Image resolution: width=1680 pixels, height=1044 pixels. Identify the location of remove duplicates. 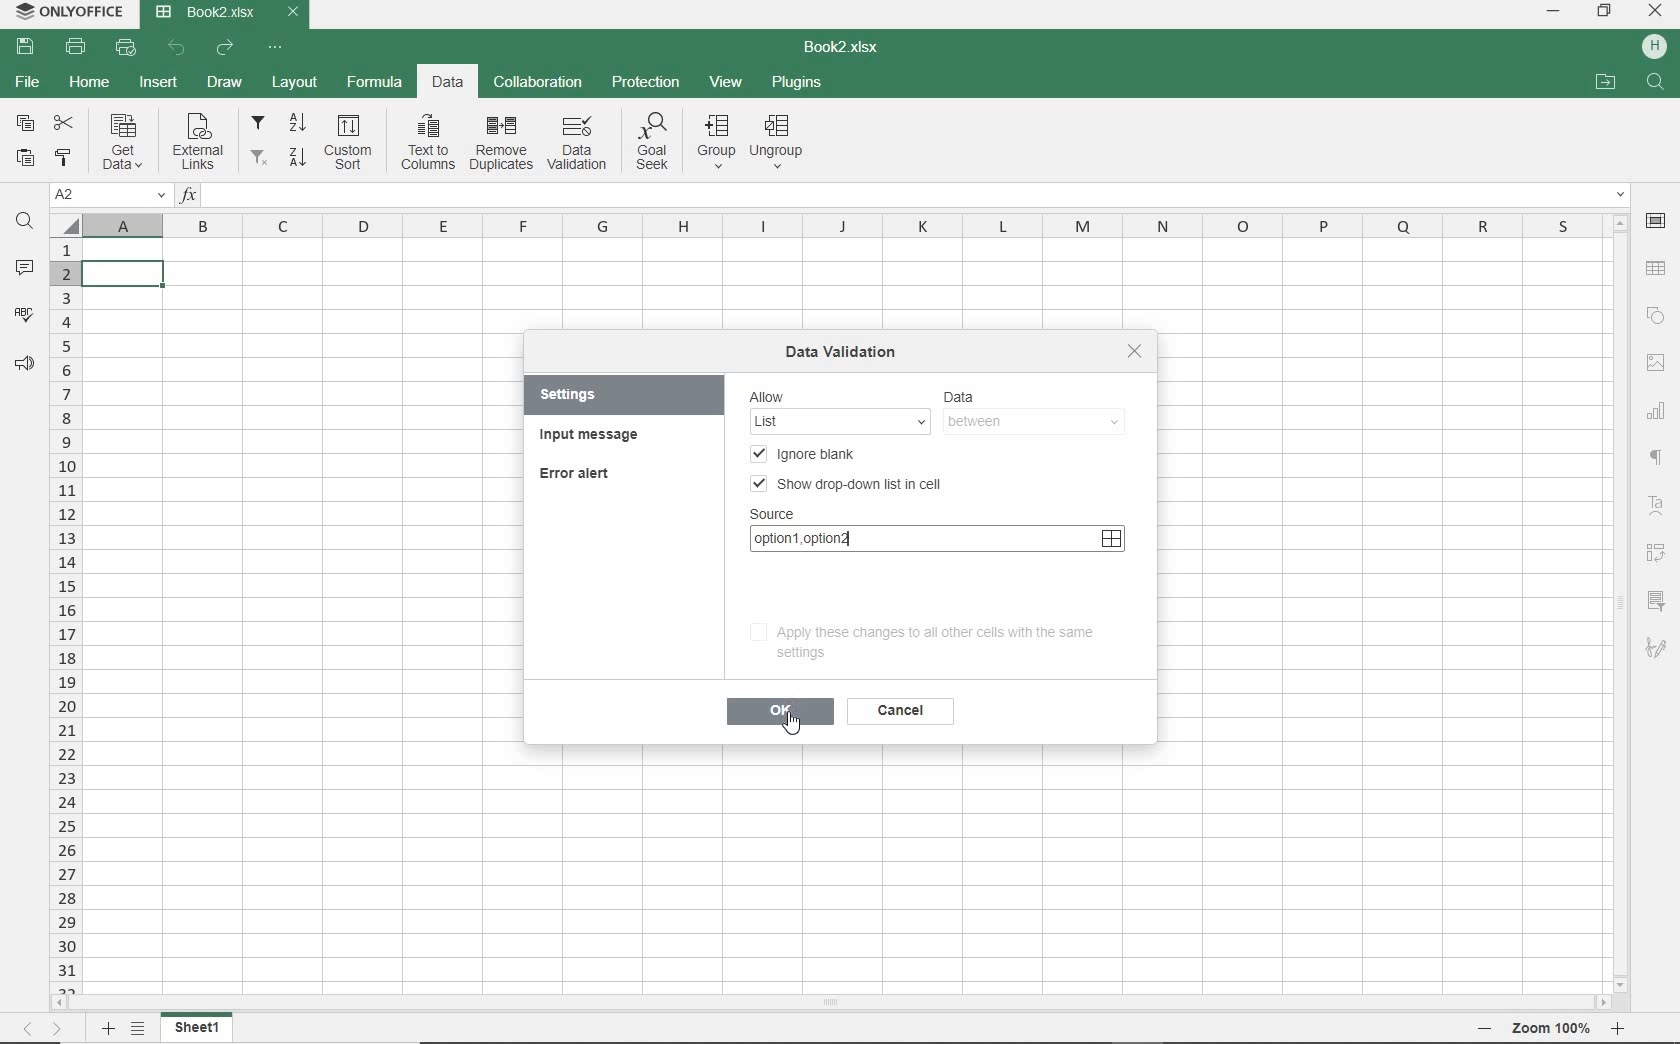
(503, 139).